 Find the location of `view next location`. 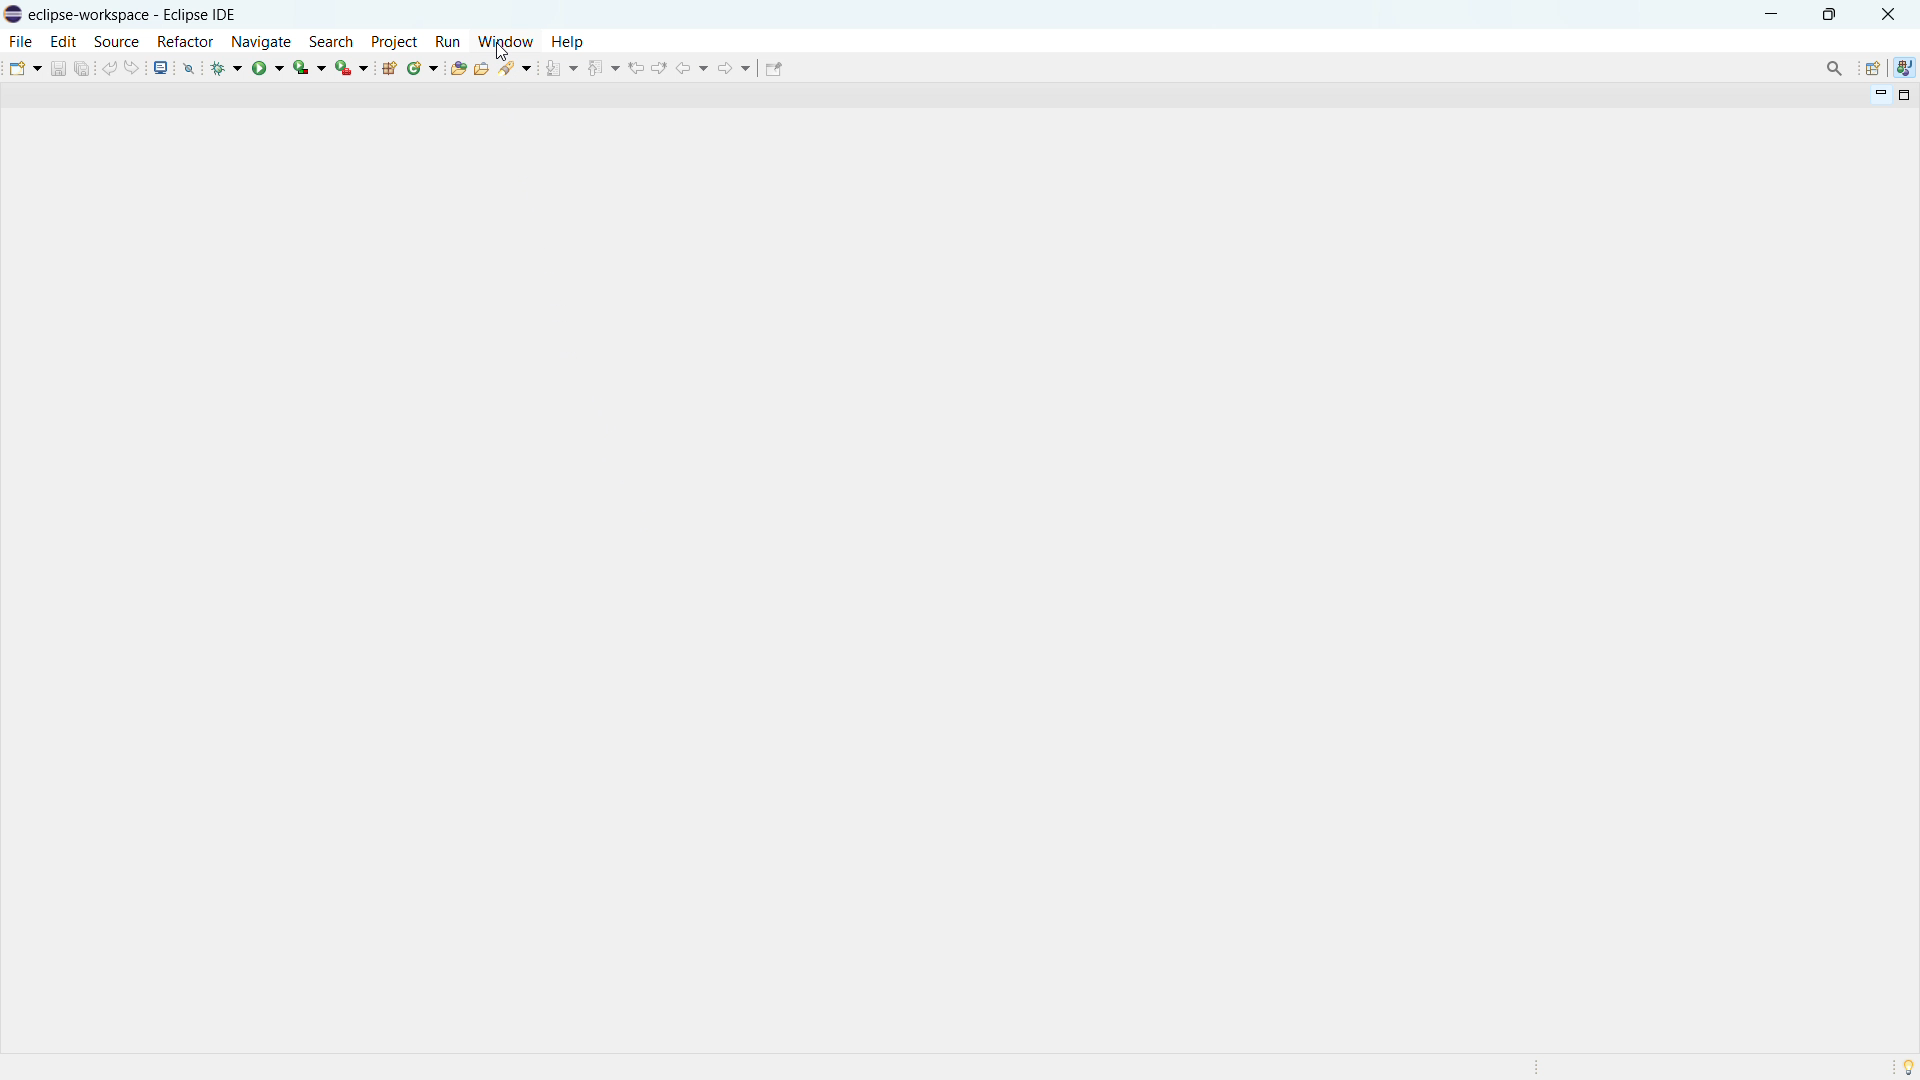

view next location is located at coordinates (661, 66).